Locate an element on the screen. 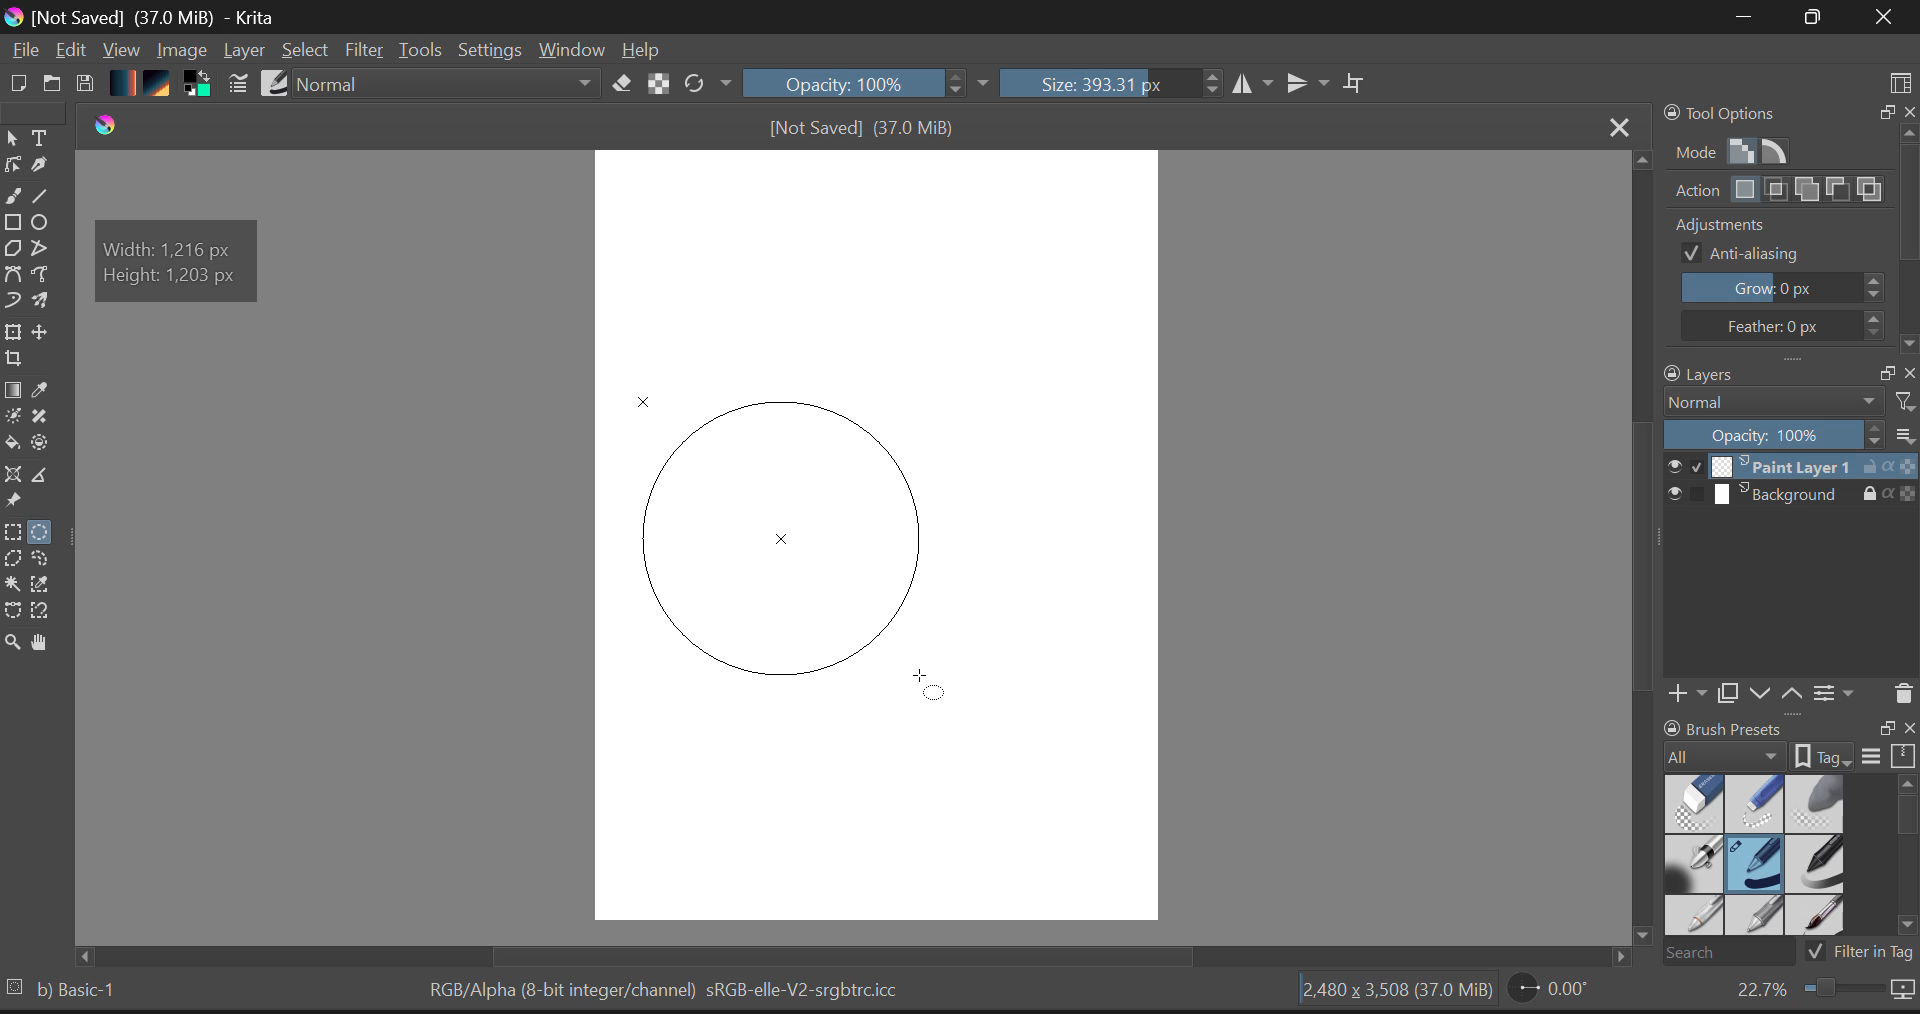  Transform Layers is located at coordinates (16, 332).